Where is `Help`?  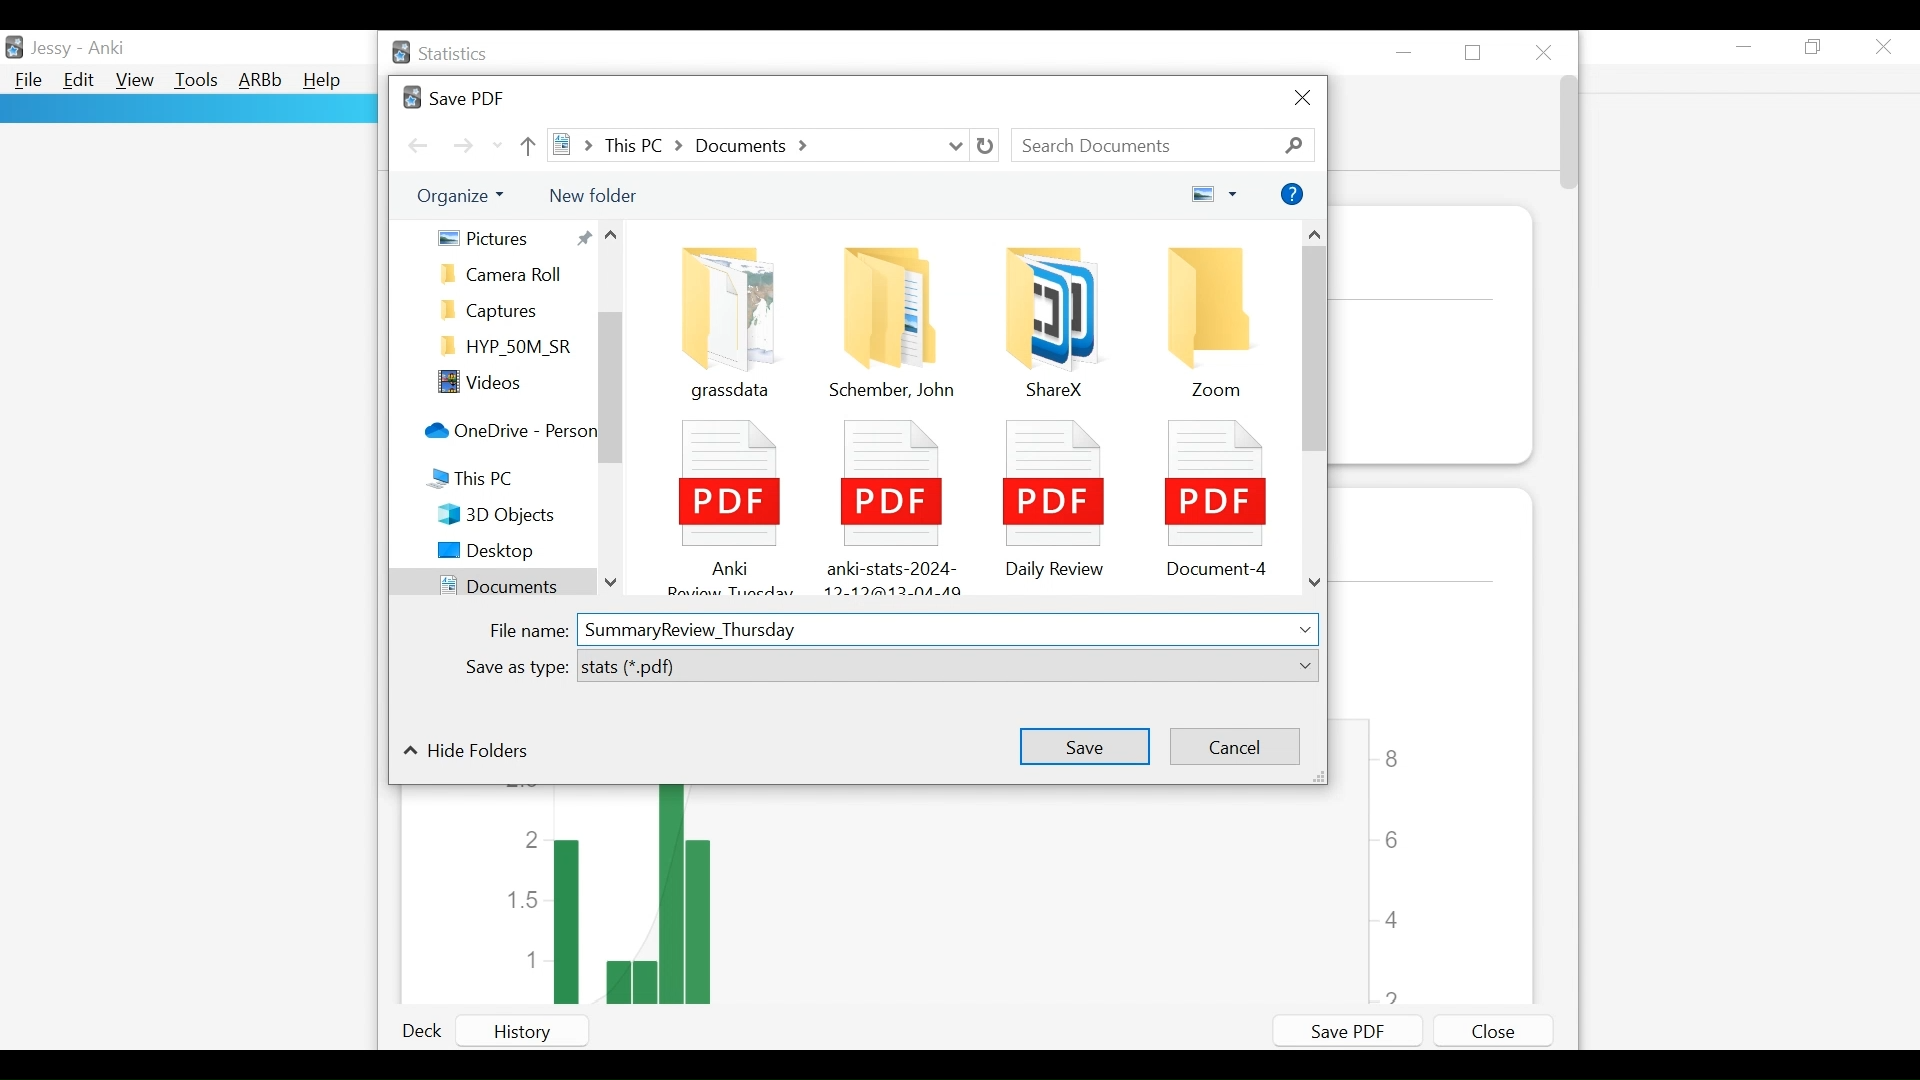 Help is located at coordinates (1292, 195).